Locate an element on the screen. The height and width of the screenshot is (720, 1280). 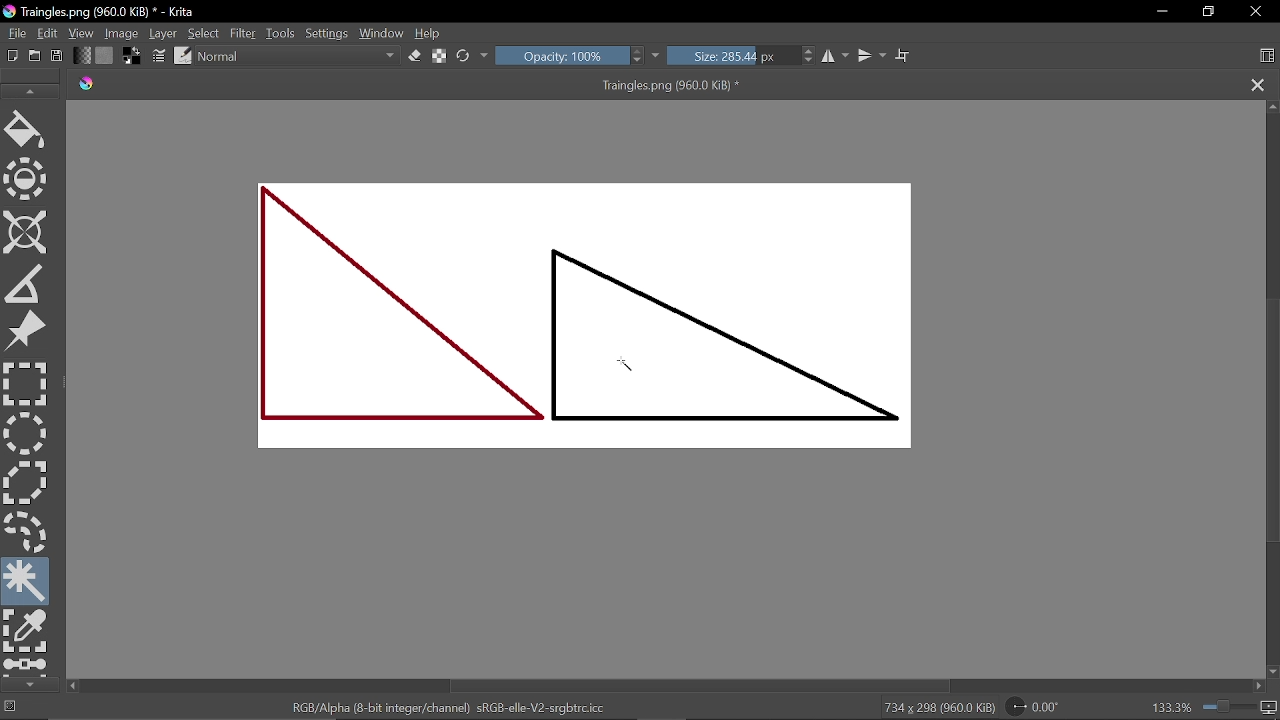
scroll down is located at coordinates (31, 684).